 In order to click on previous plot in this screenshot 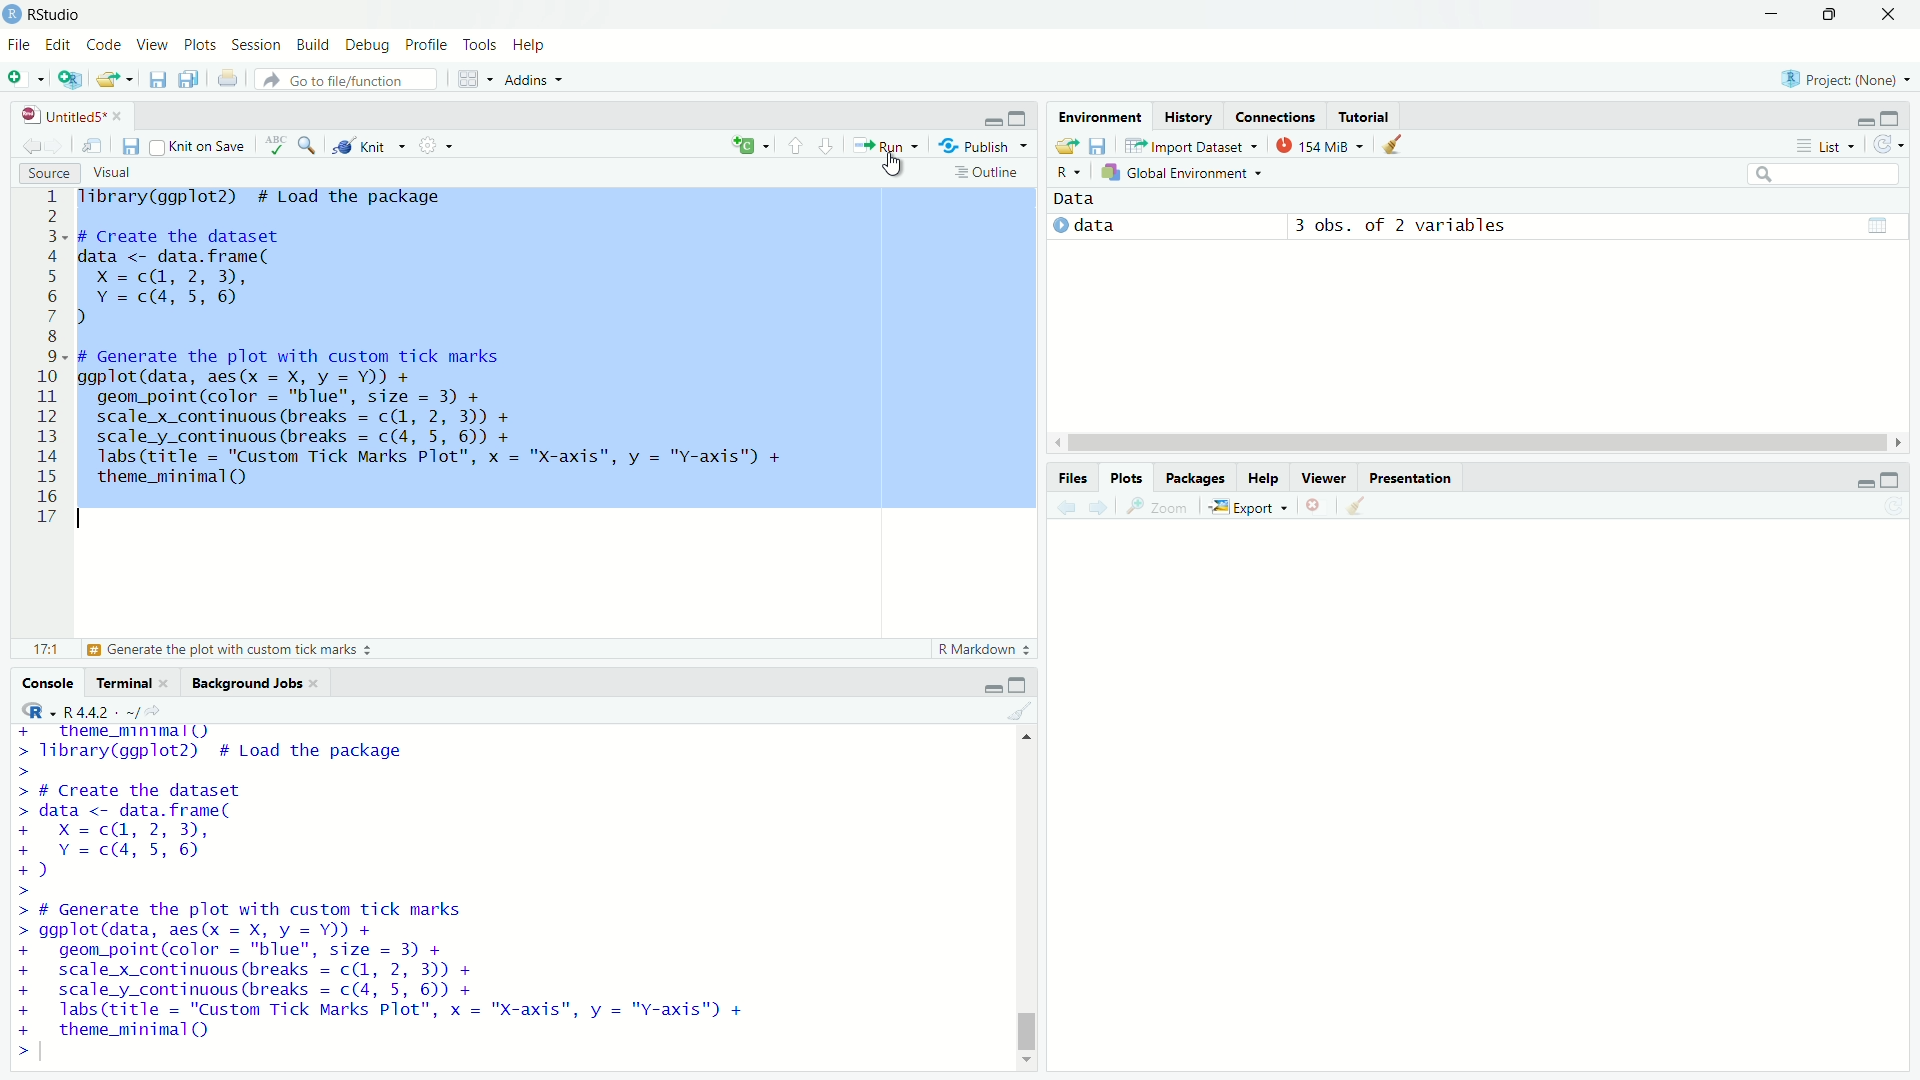, I will do `click(1060, 506)`.